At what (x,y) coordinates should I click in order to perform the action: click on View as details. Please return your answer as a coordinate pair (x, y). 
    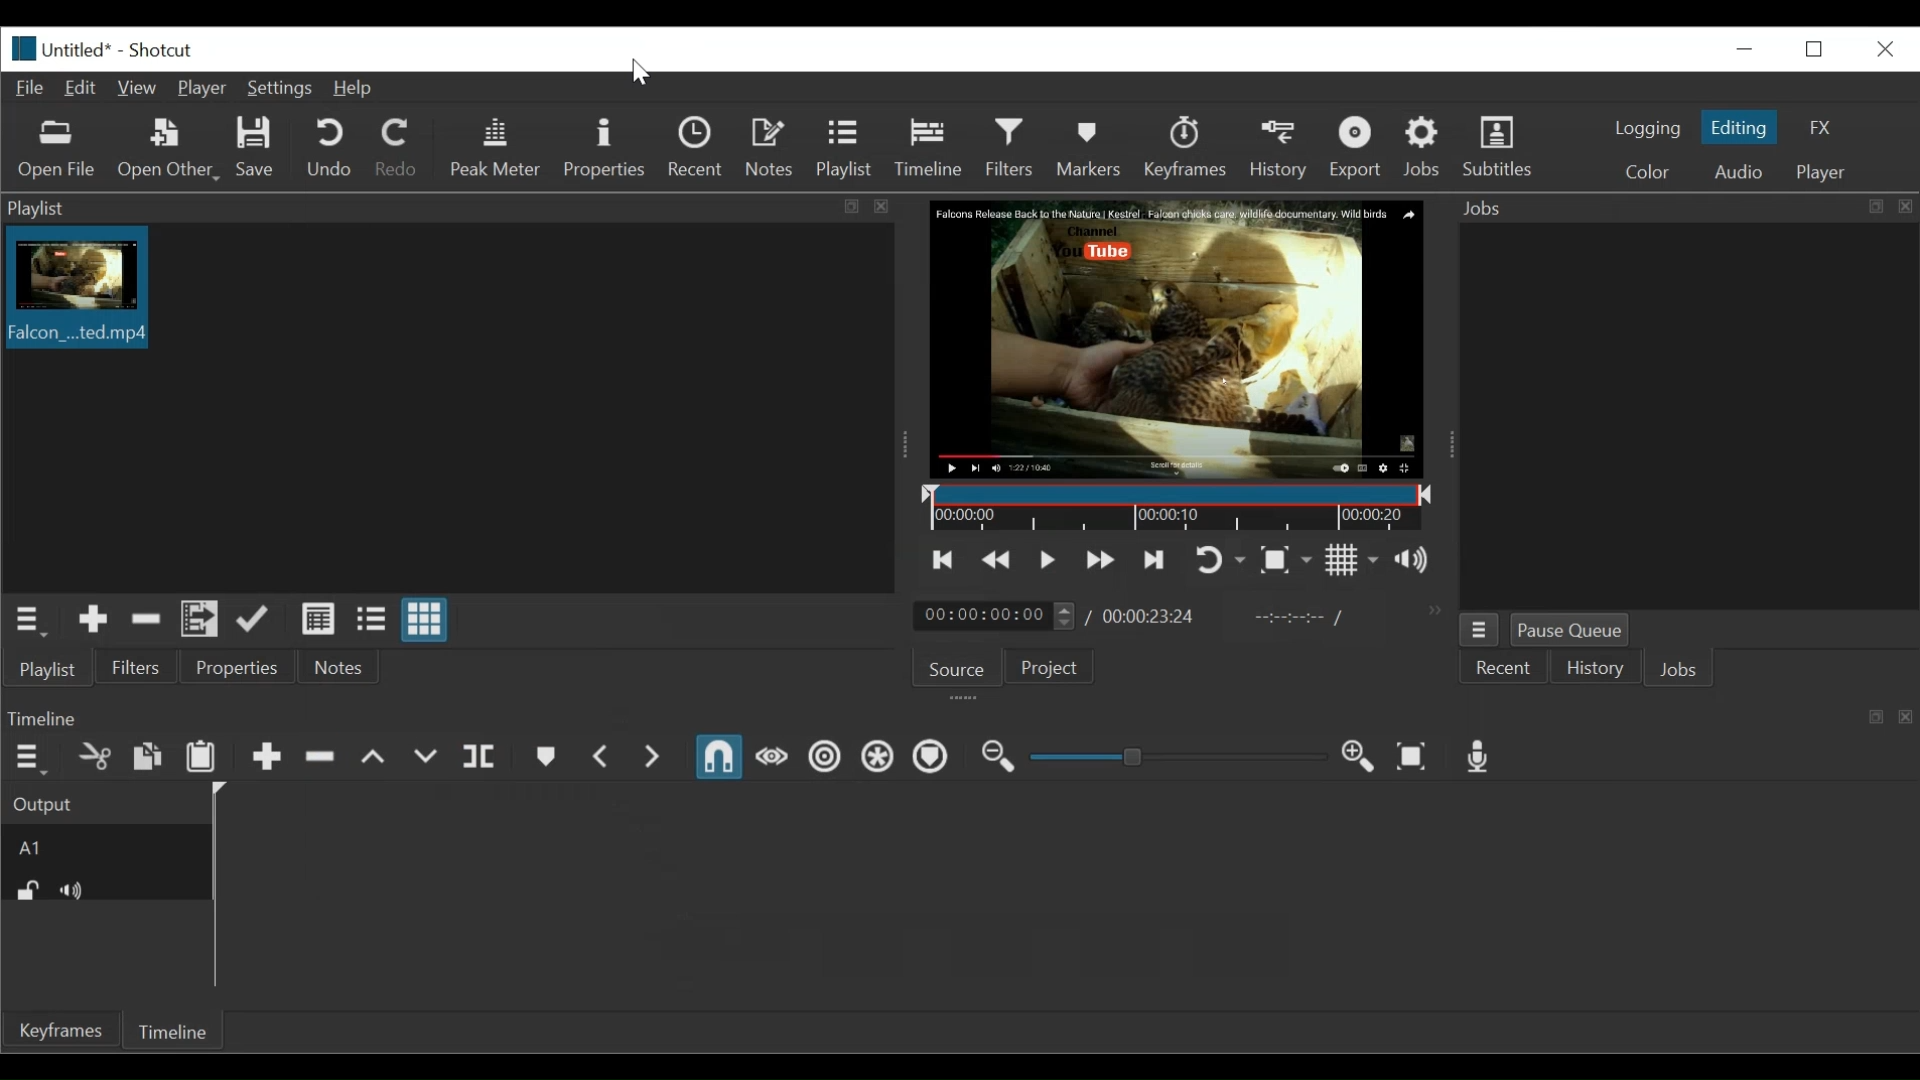
    Looking at the image, I should click on (316, 622).